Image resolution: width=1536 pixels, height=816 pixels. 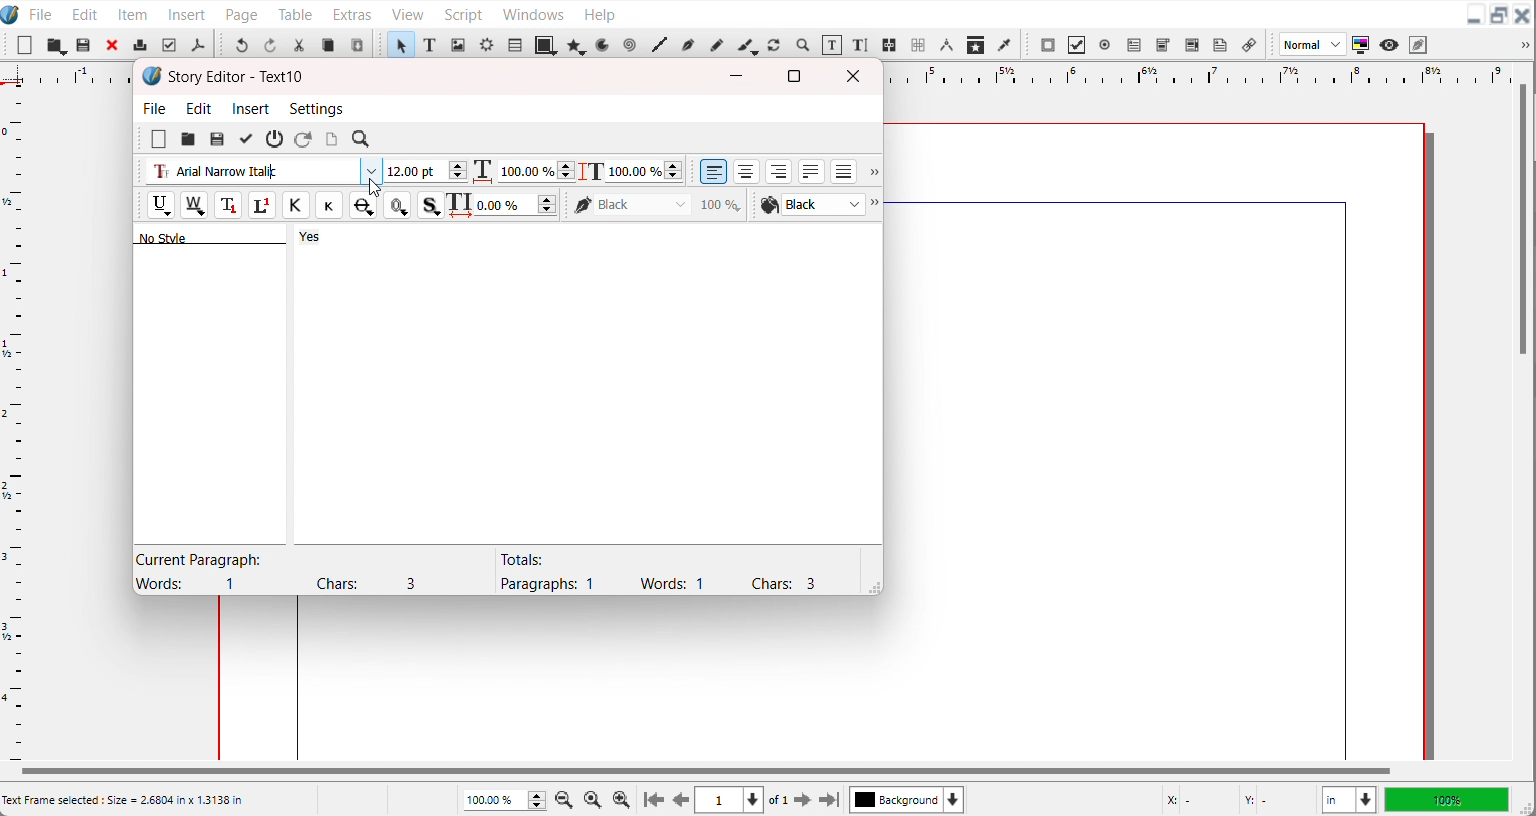 I want to click on Edit, so click(x=82, y=13).